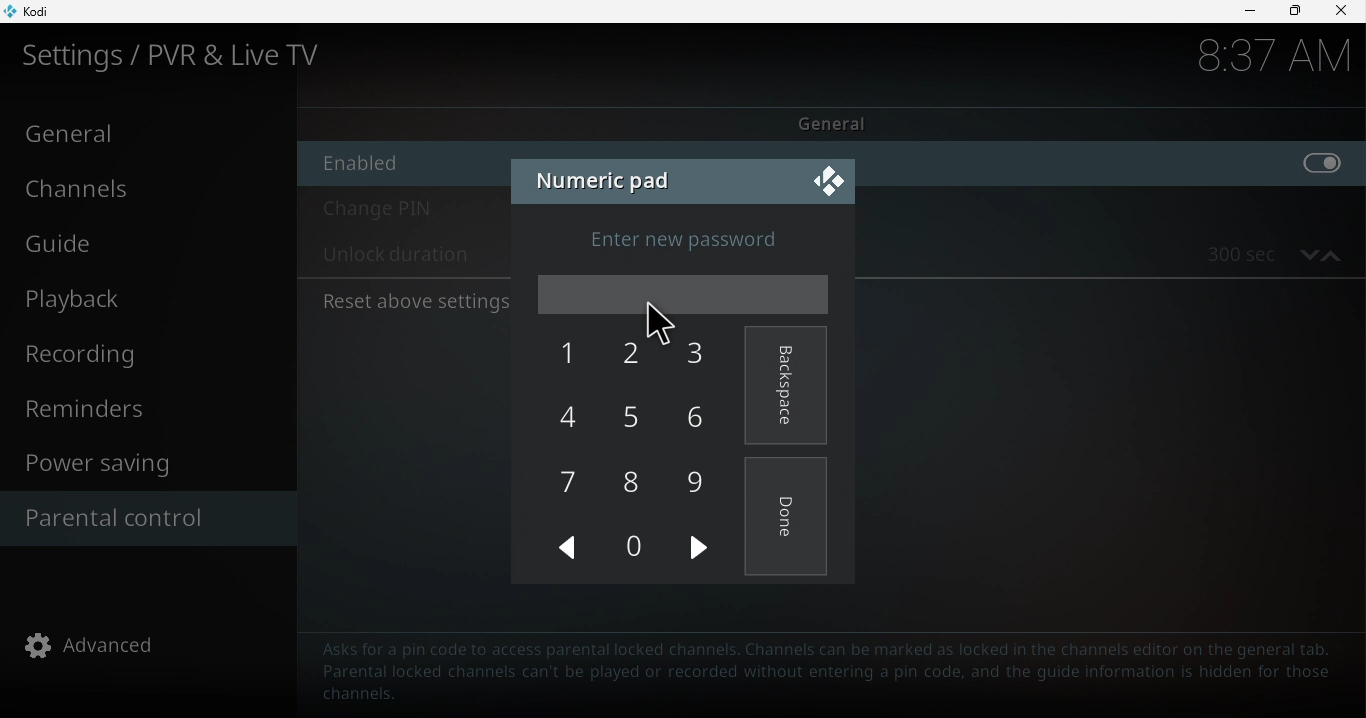 Image resolution: width=1366 pixels, height=718 pixels. Describe the element at coordinates (144, 242) in the screenshot. I see `Guide` at that location.